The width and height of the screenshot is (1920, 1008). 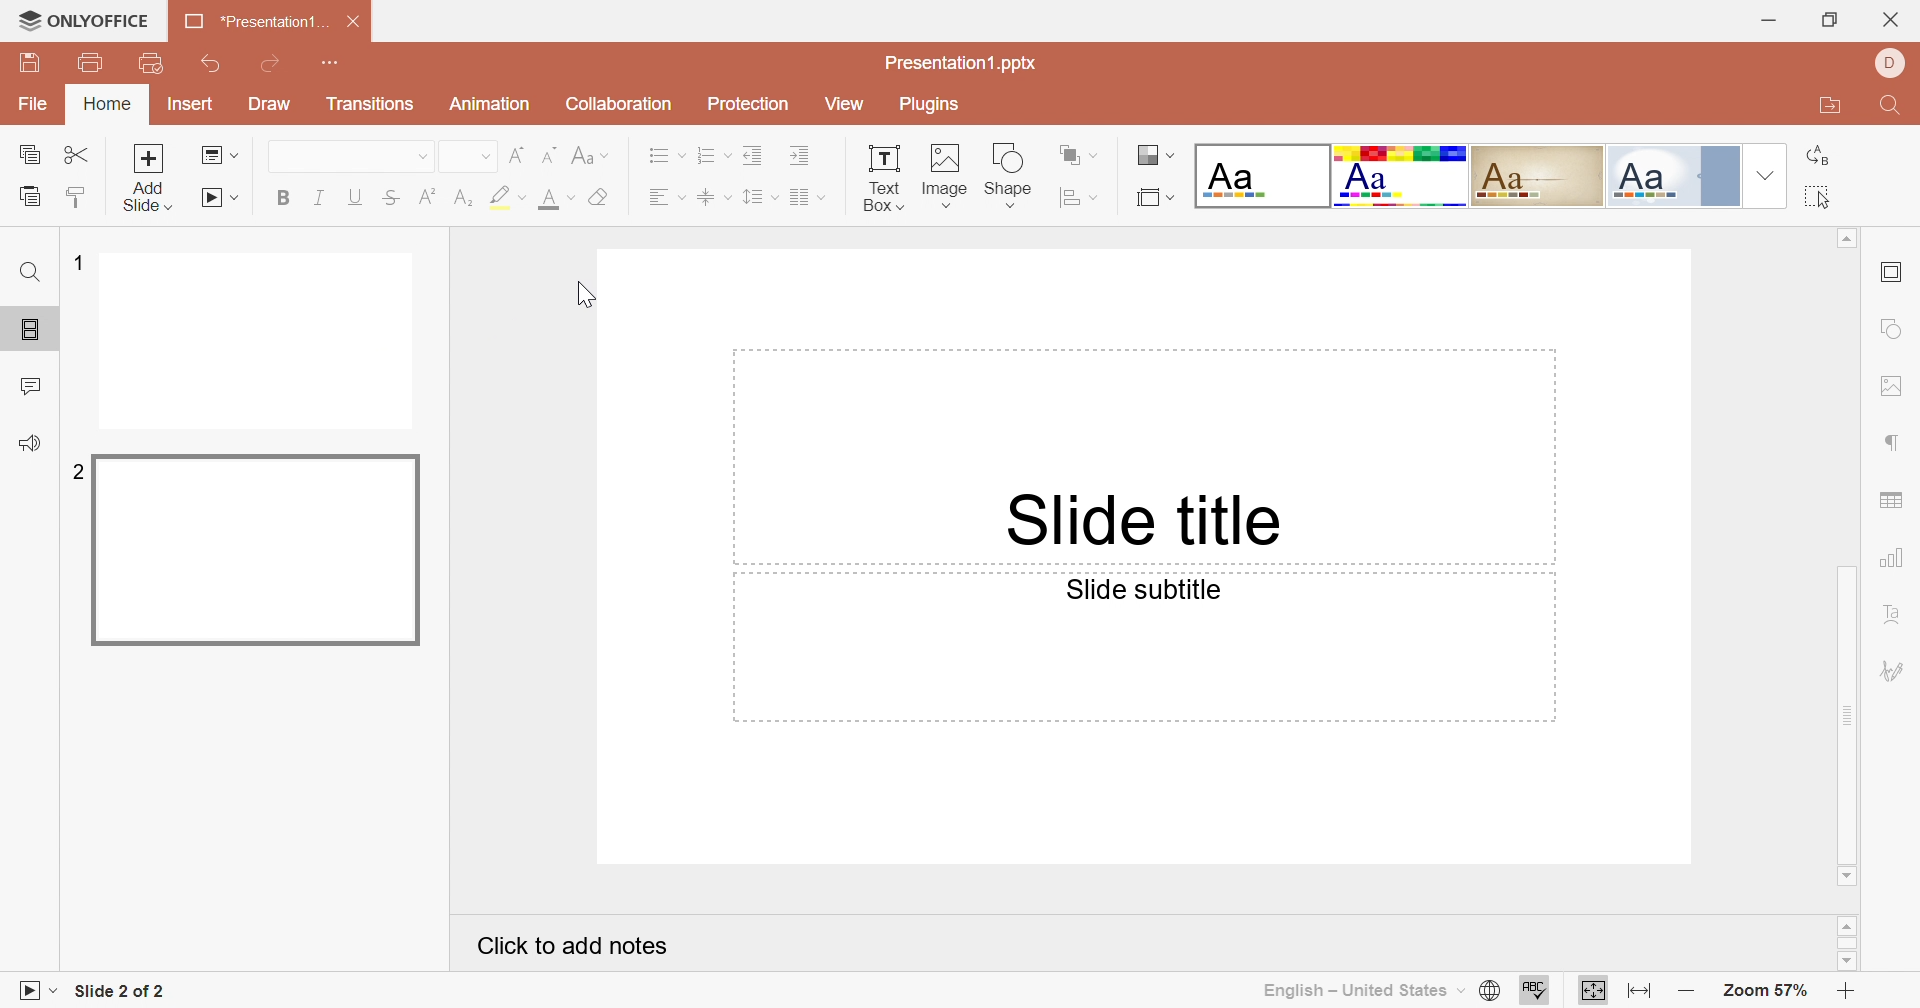 What do you see at coordinates (554, 199) in the screenshot?
I see `Font color` at bounding box center [554, 199].